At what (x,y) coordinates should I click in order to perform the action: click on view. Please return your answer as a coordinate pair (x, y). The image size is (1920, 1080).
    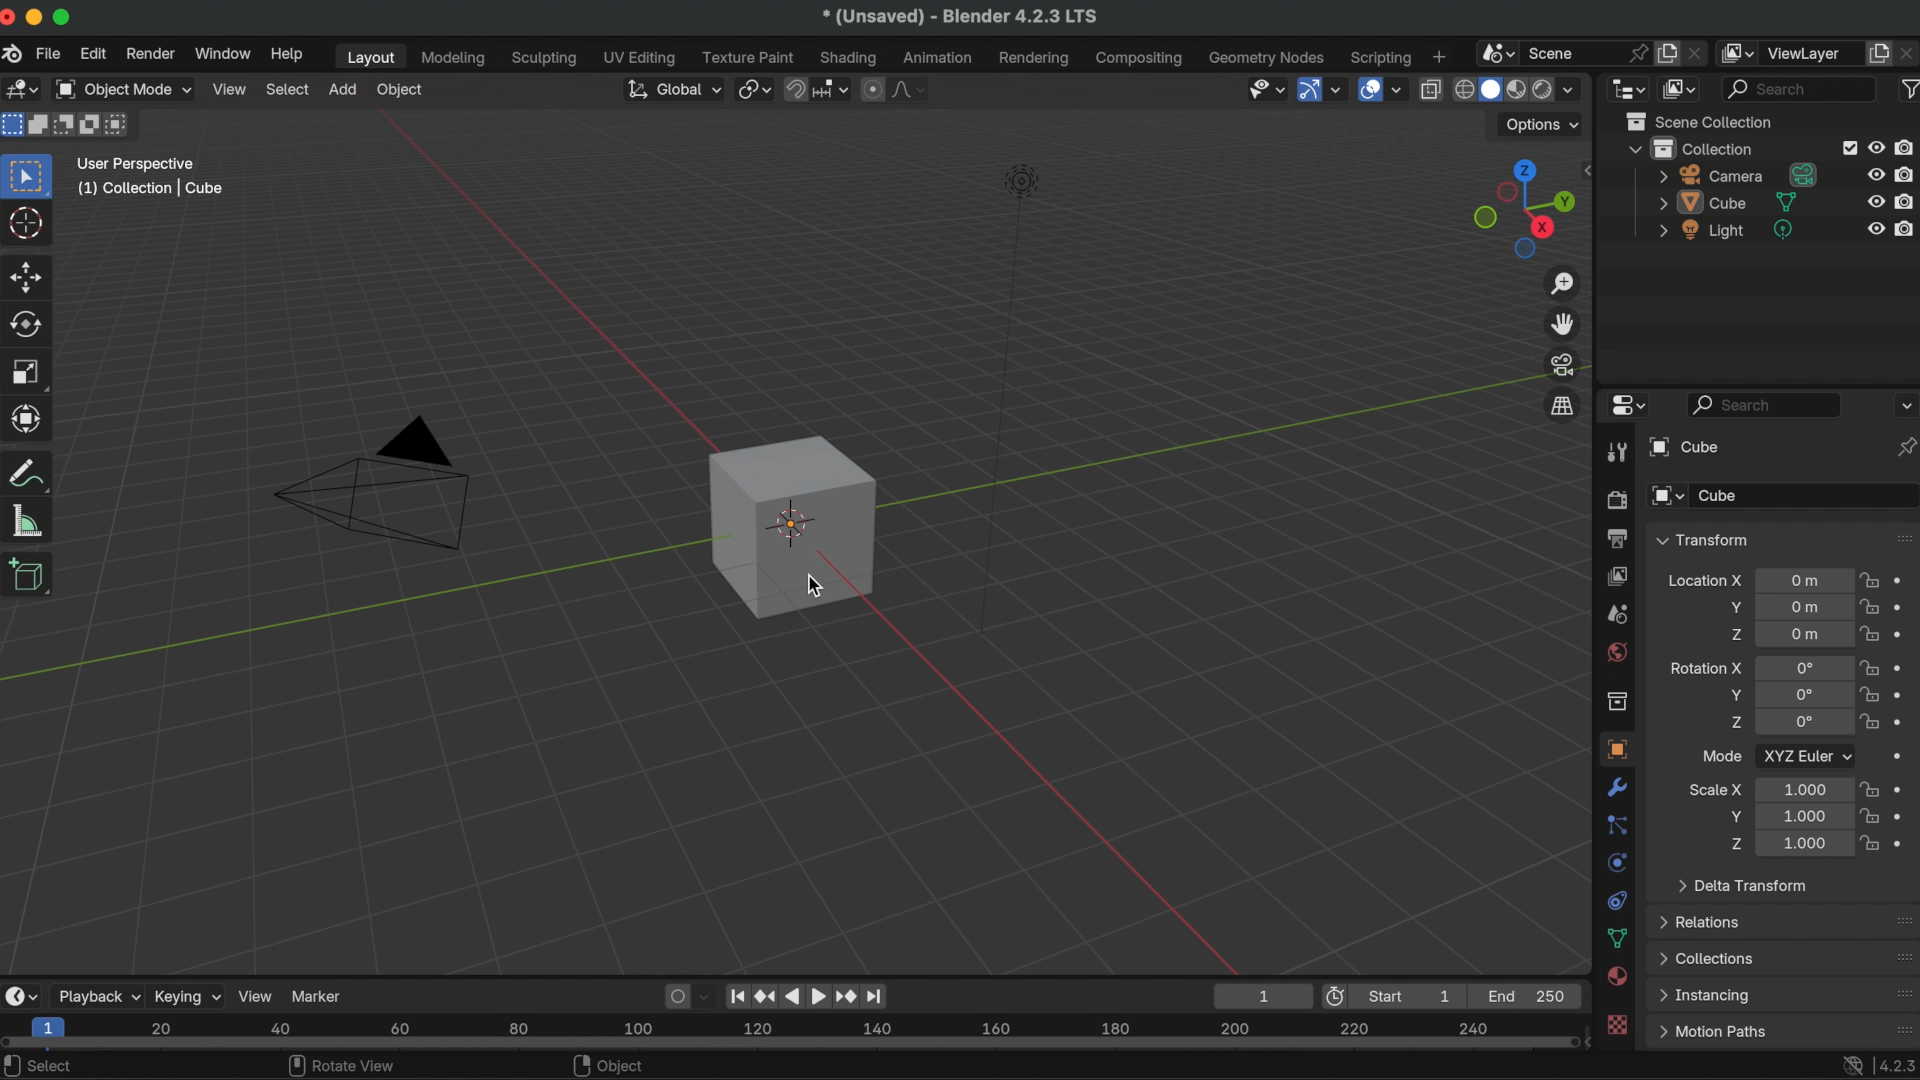
    Looking at the image, I should click on (229, 88).